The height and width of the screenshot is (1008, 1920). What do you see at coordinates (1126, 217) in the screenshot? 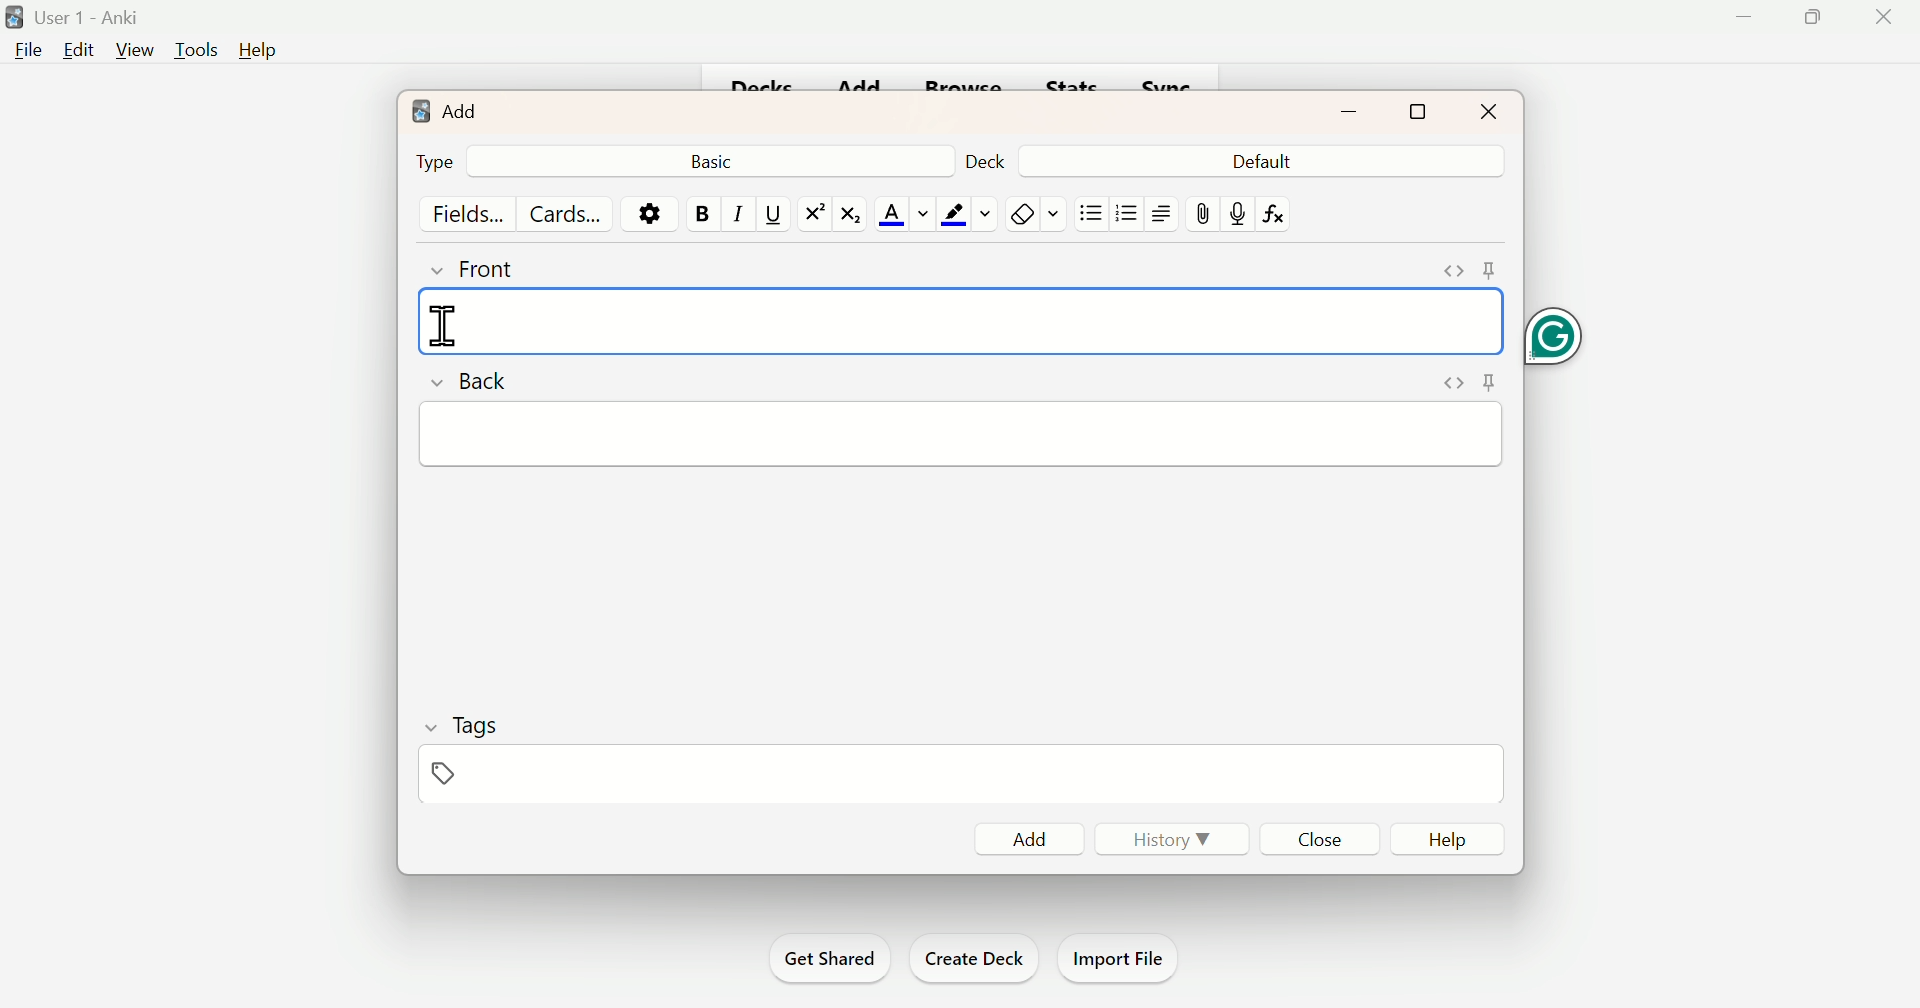
I see `Bullets` at bounding box center [1126, 217].